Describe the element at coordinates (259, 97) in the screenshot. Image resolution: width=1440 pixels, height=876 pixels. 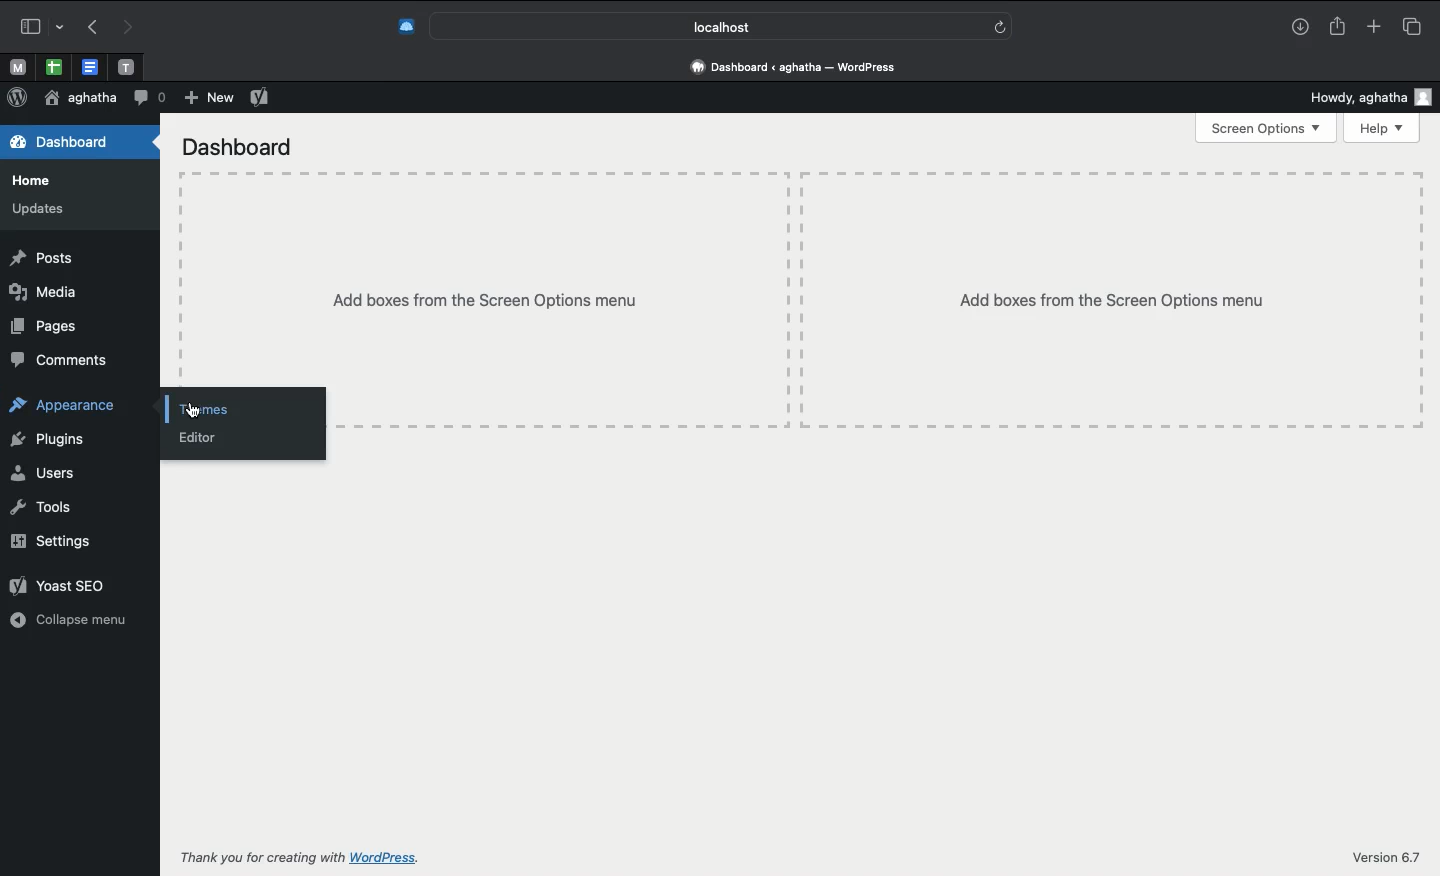
I see `Yoast` at that location.